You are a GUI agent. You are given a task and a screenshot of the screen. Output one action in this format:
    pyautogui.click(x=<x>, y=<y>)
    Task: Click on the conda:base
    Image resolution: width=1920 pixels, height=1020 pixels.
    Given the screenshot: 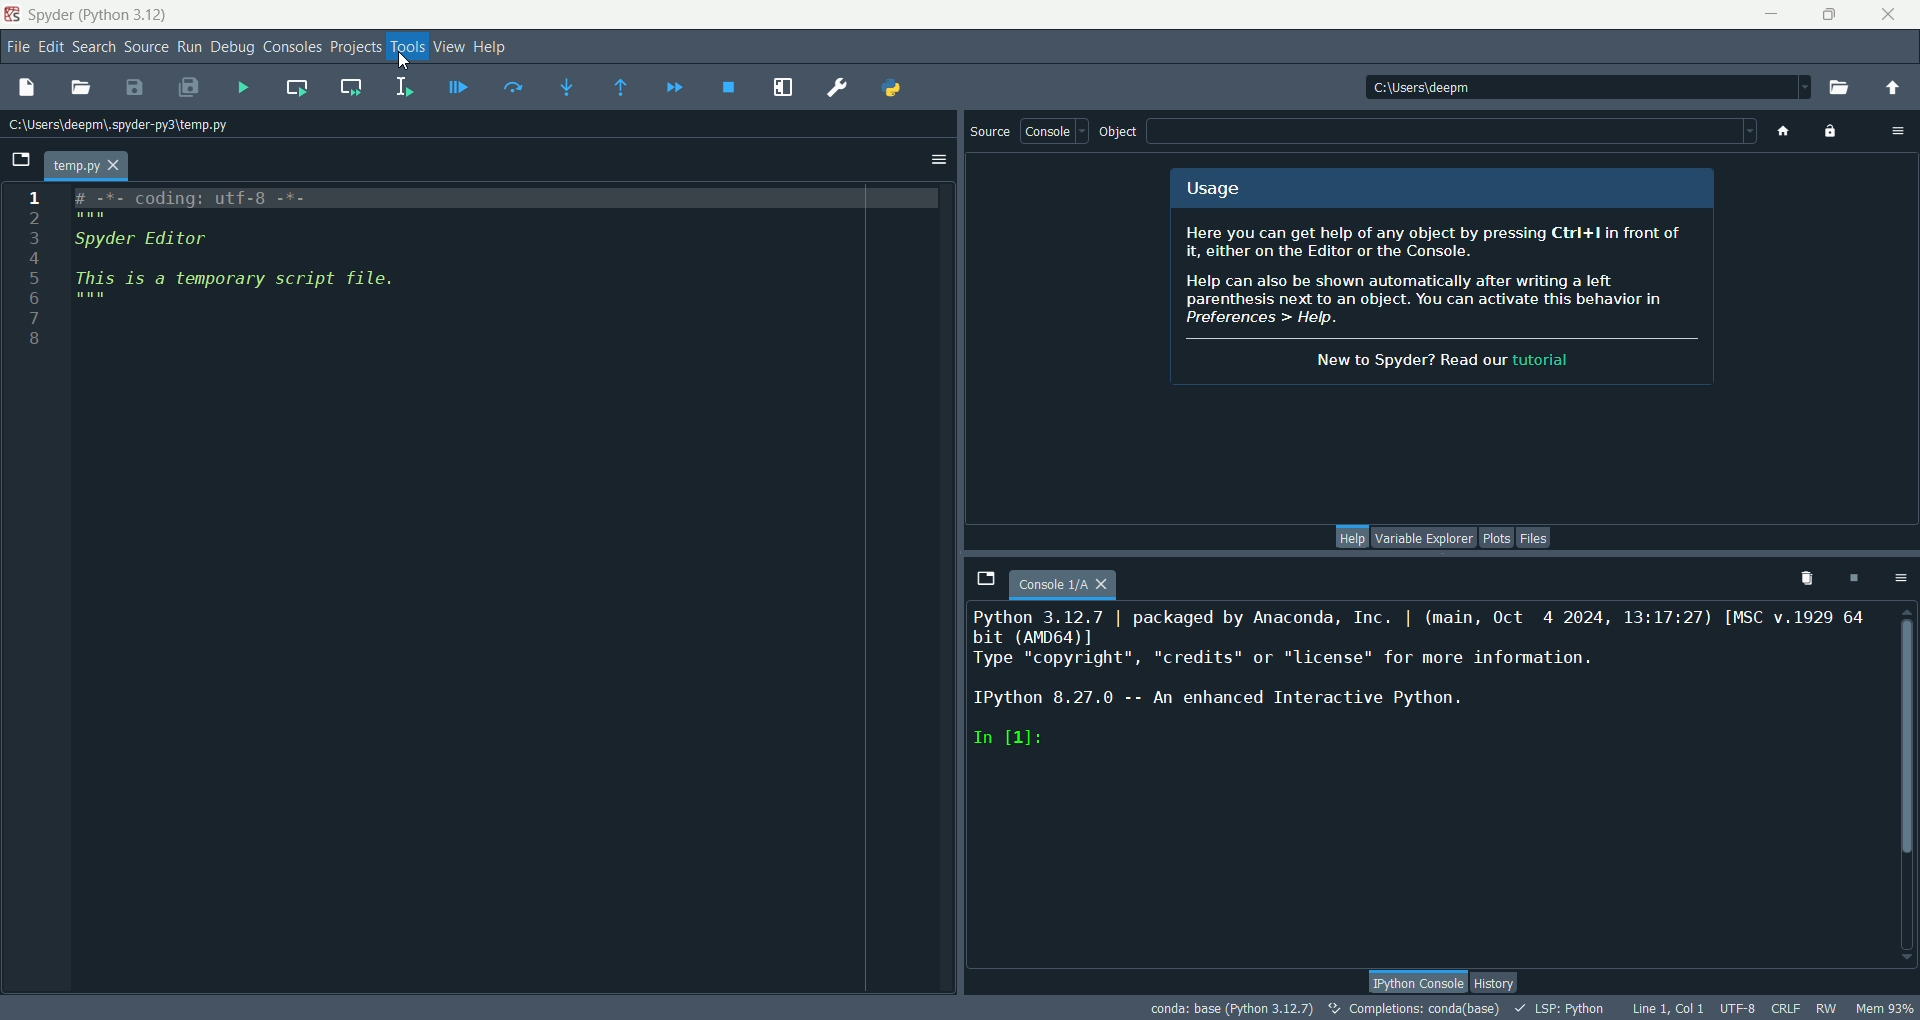 What is the action you would take?
    pyautogui.click(x=1229, y=1009)
    